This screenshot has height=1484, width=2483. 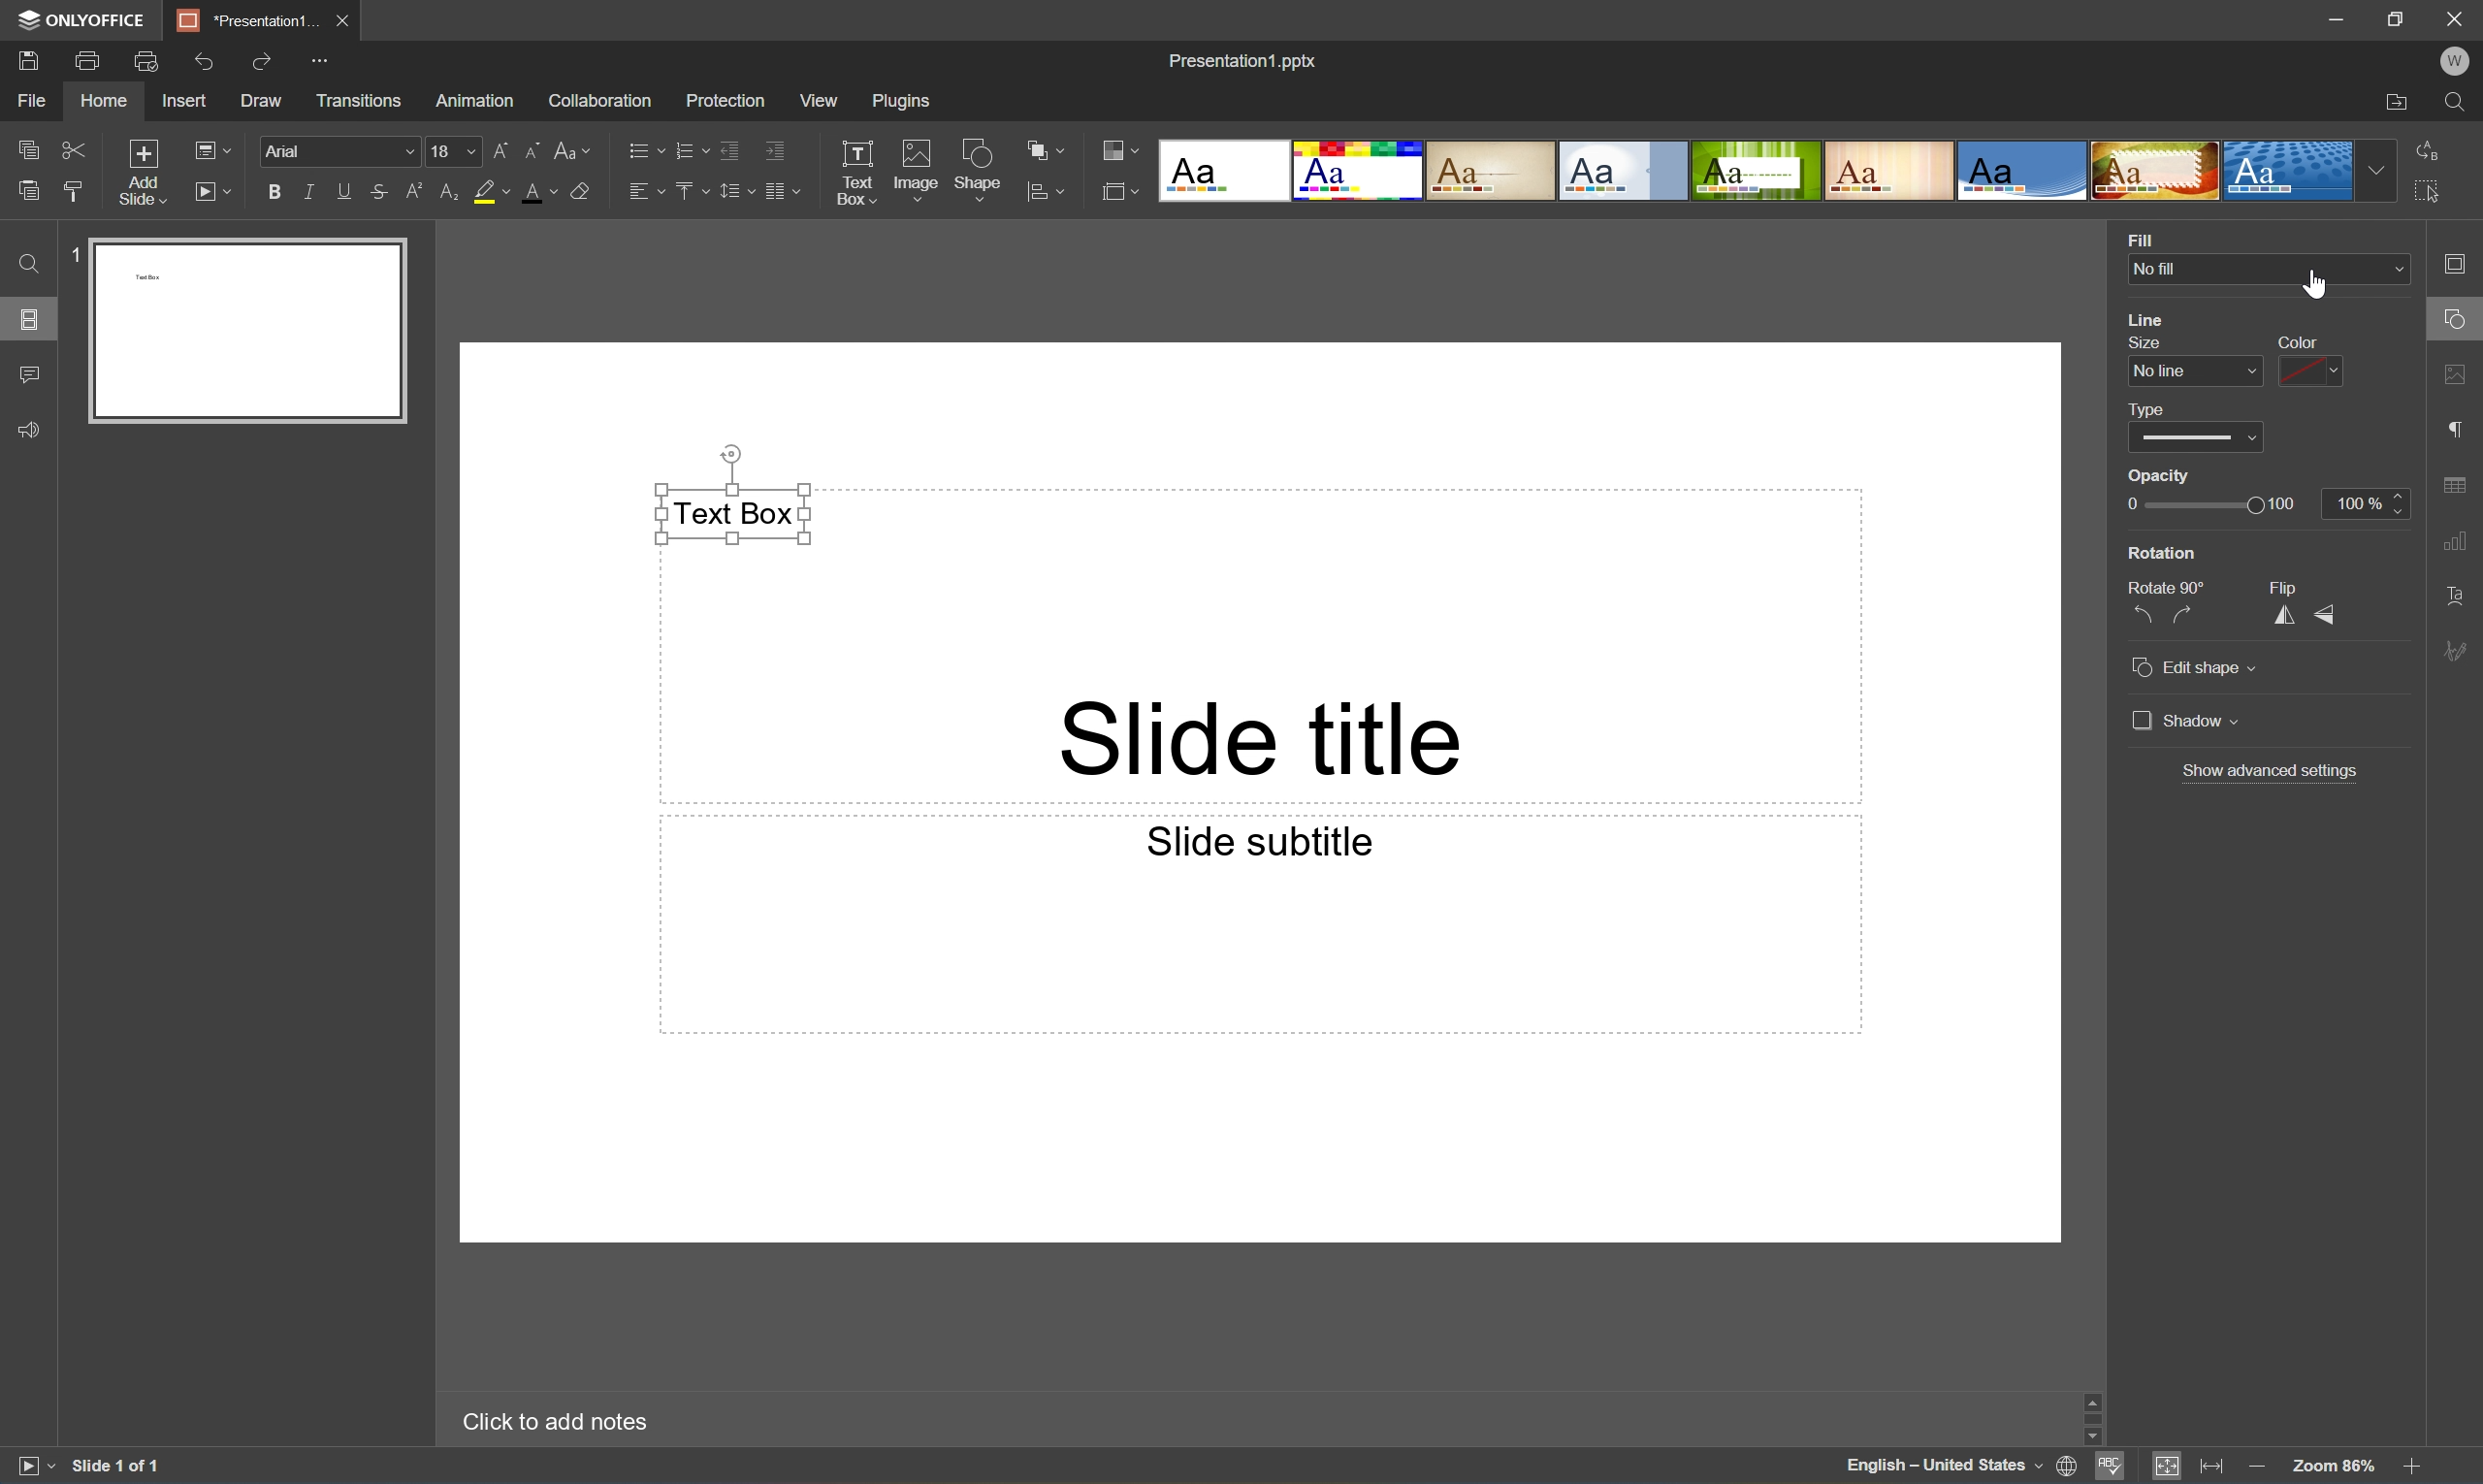 What do you see at coordinates (117, 1463) in the screenshot?
I see `Slide 1 of 1` at bounding box center [117, 1463].